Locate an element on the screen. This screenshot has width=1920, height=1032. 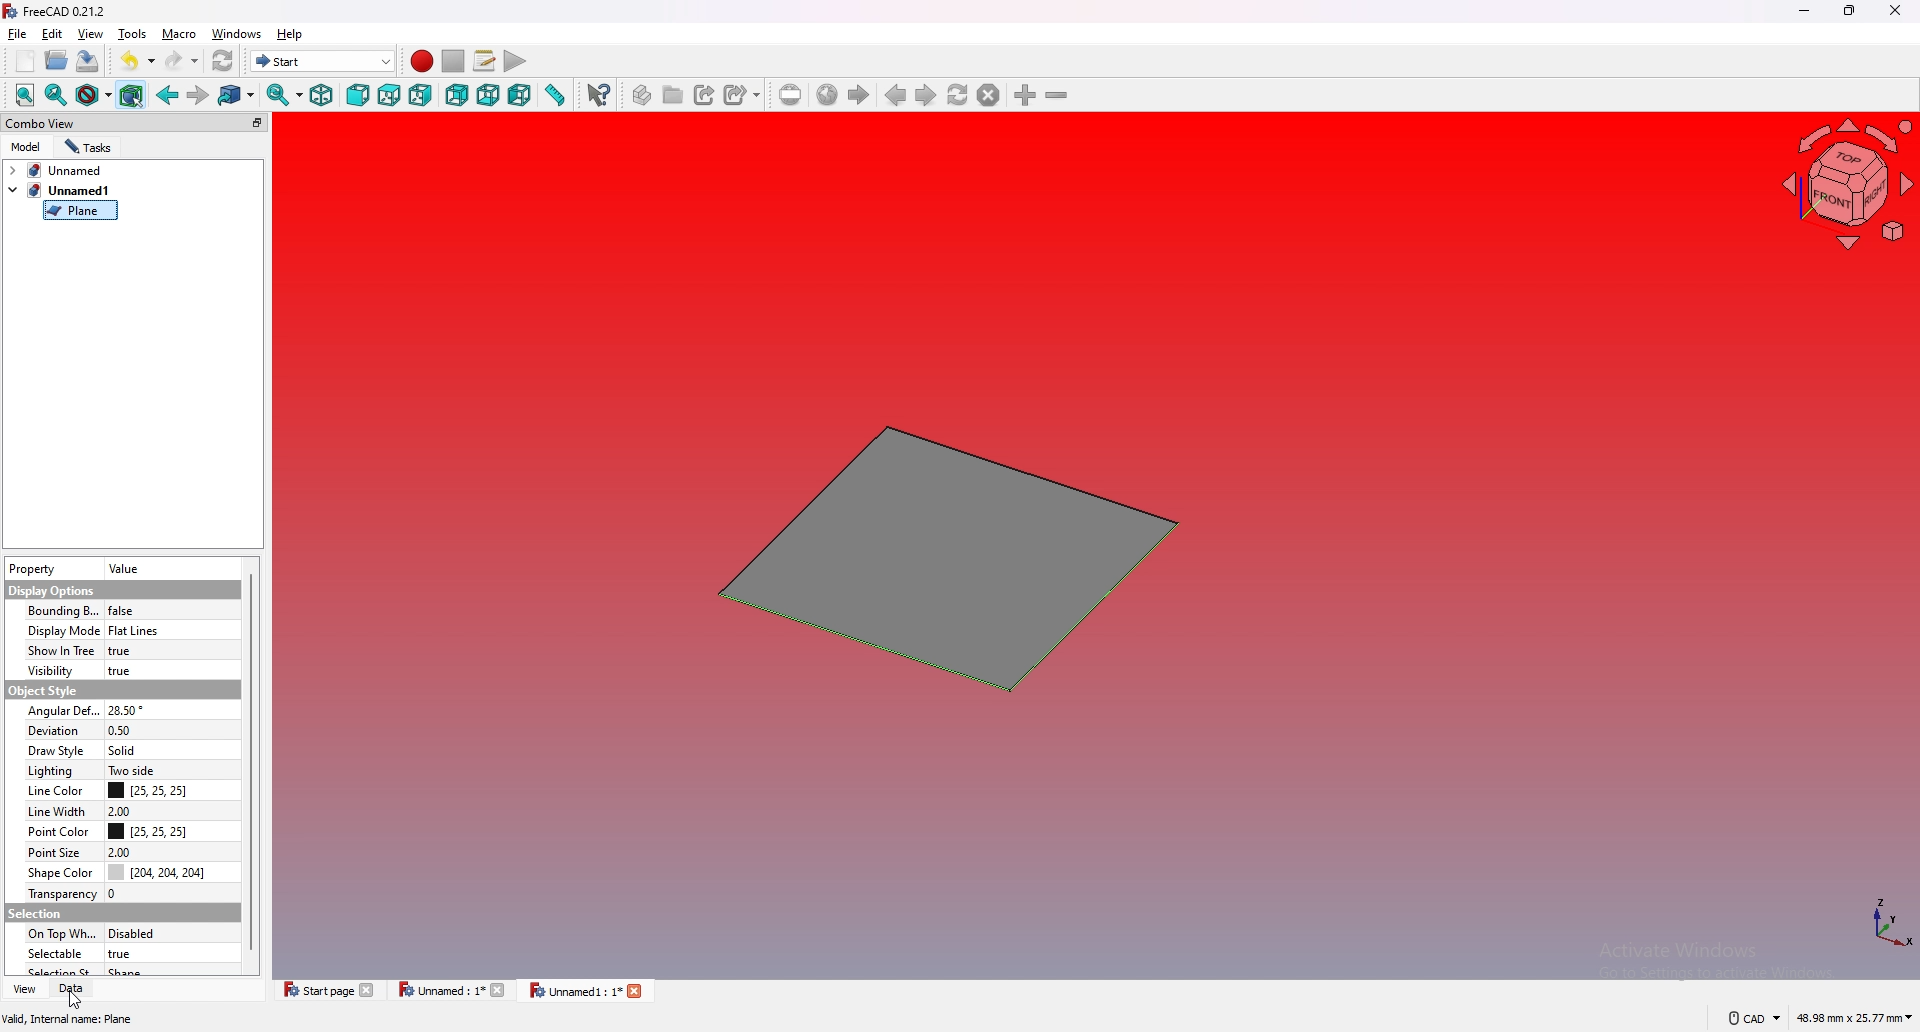
zoom out is located at coordinates (1056, 94).